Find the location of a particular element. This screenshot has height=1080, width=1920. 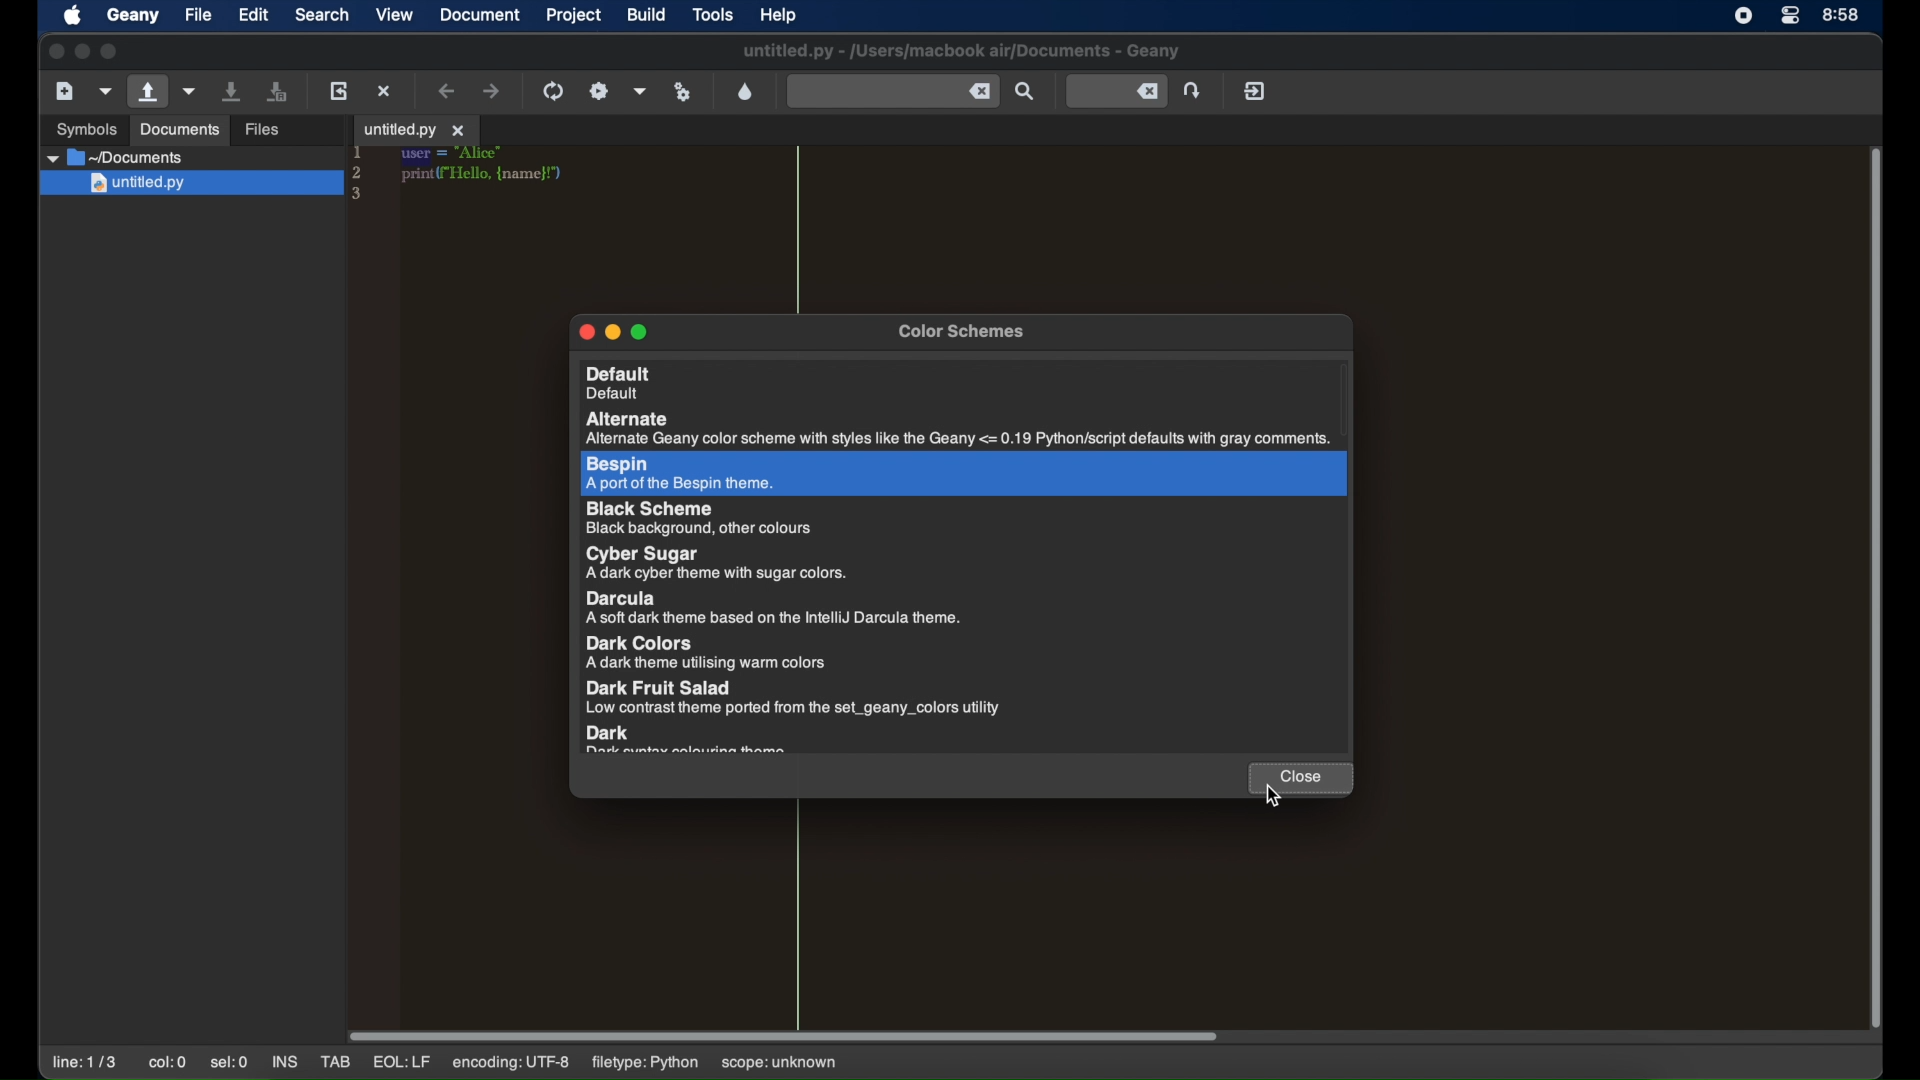

close is located at coordinates (584, 332).